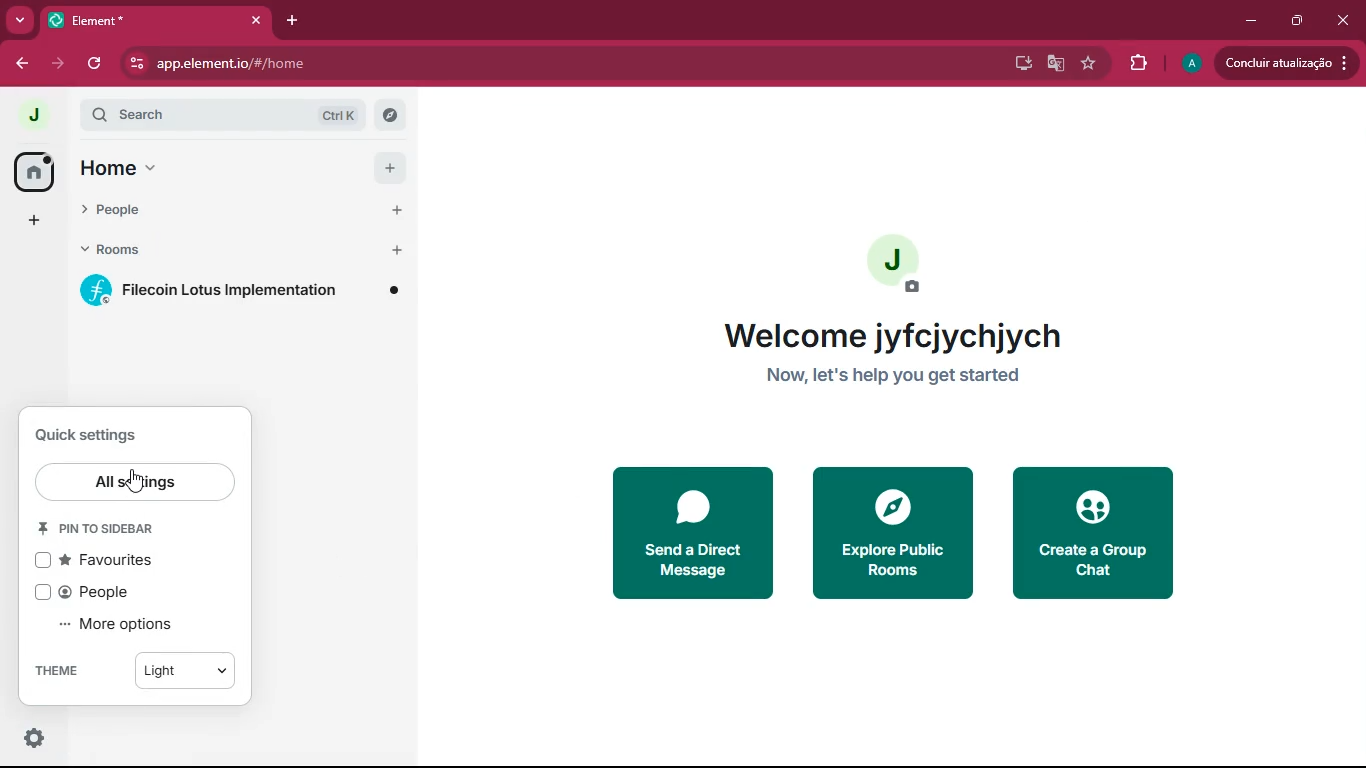 The width and height of the screenshot is (1366, 768). What do you see at coordinates (59, 667) in the screenshot?
I see `theme` at bounding box center [59, 667].